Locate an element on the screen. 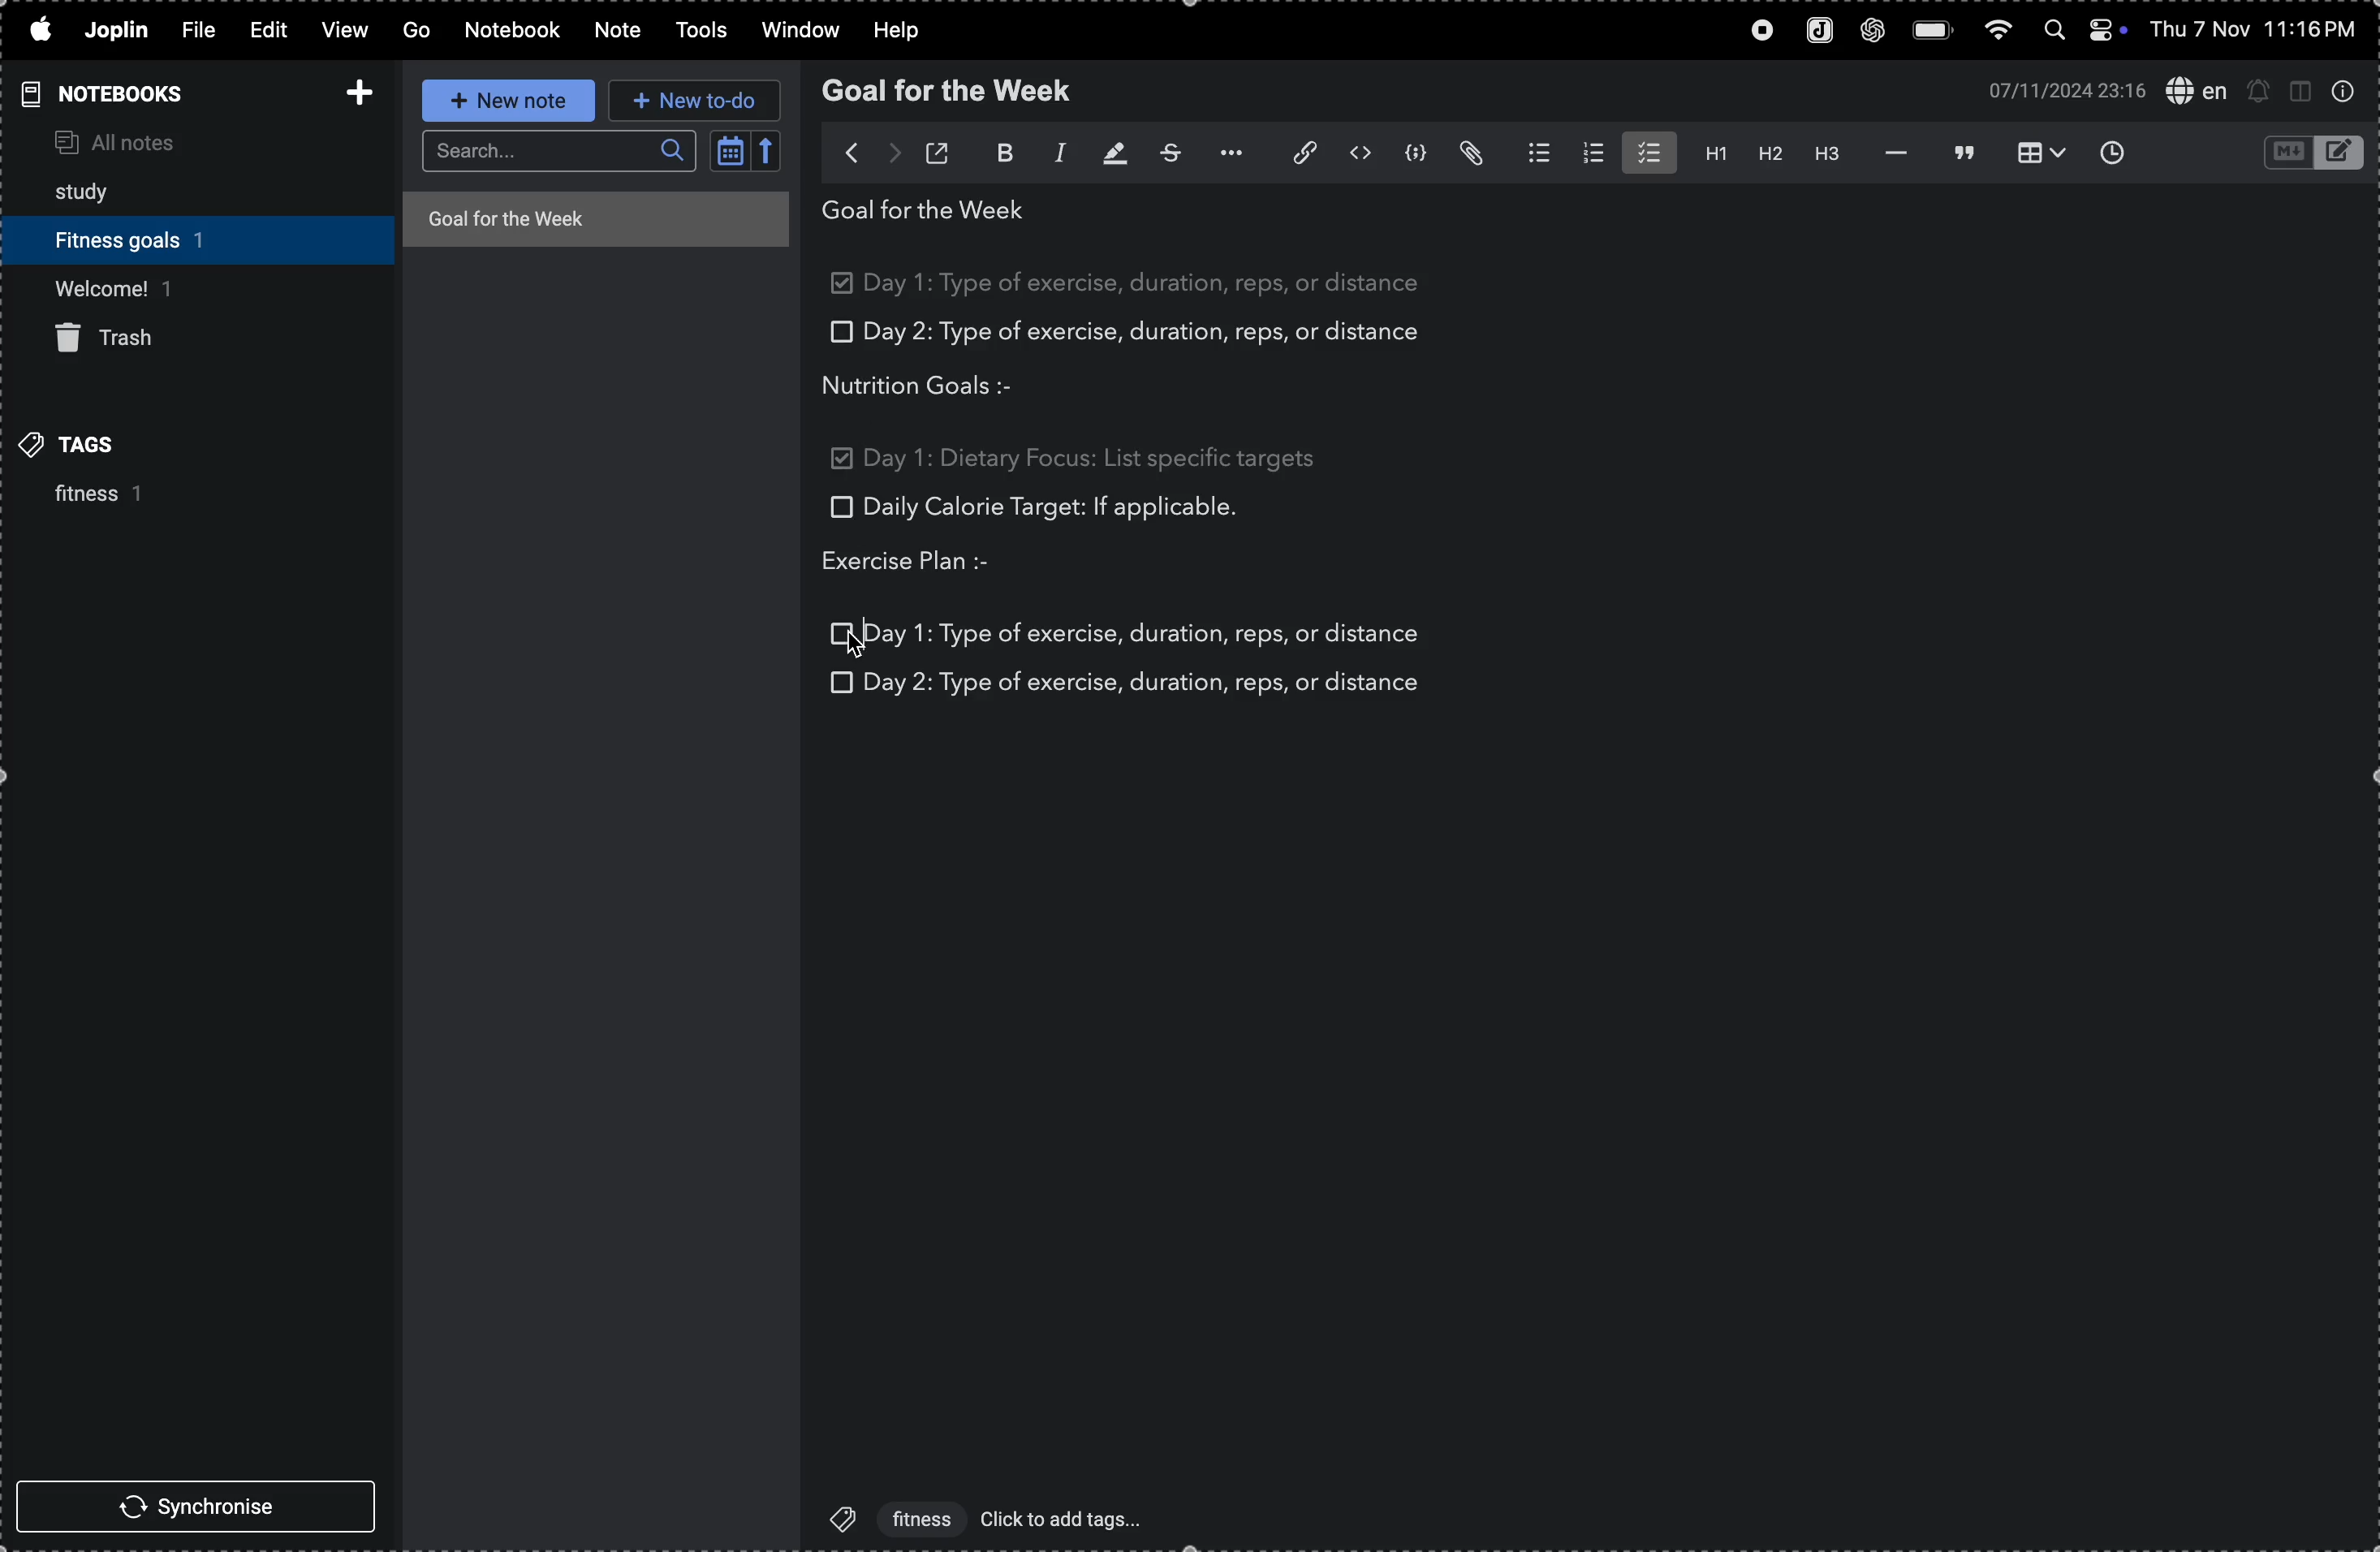 This screenshot has height=1552, width=2380. checkbox is located at coordinates (839, 681).